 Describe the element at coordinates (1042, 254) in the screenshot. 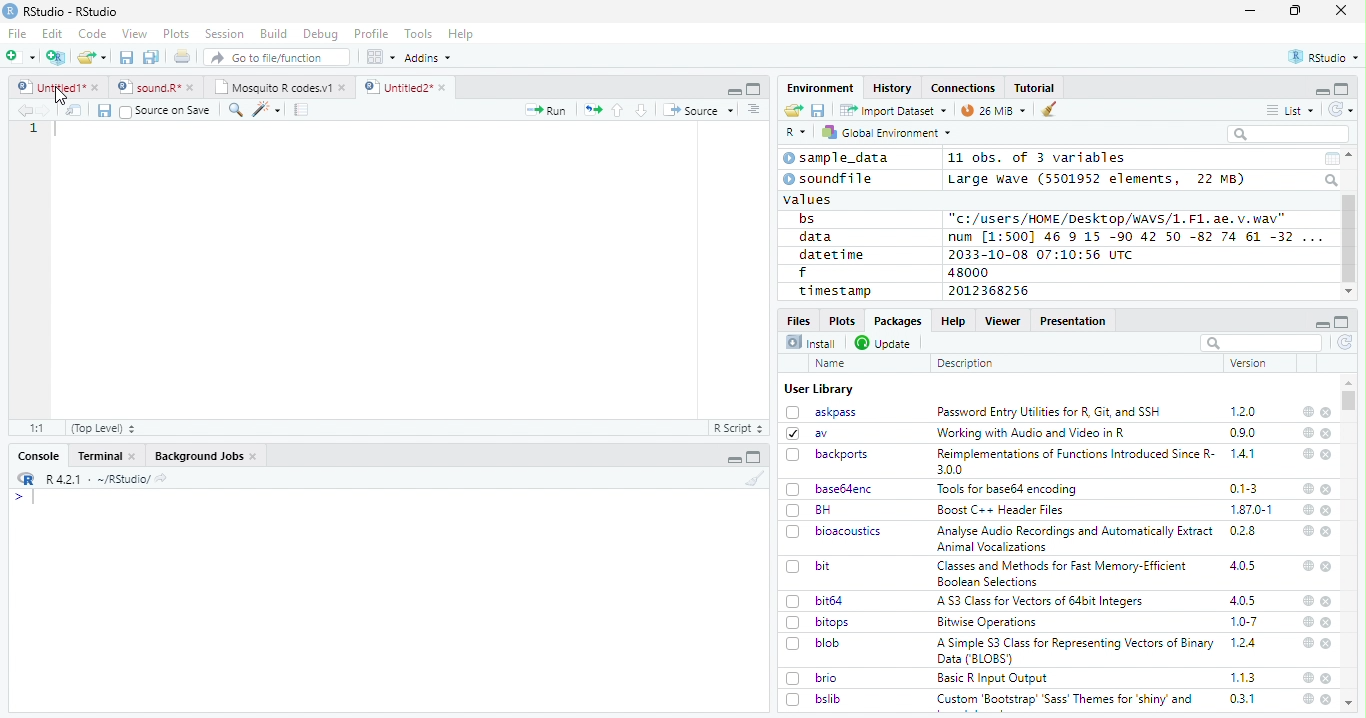

I see `2033-10-08 07:10:56 UTC` at that location.